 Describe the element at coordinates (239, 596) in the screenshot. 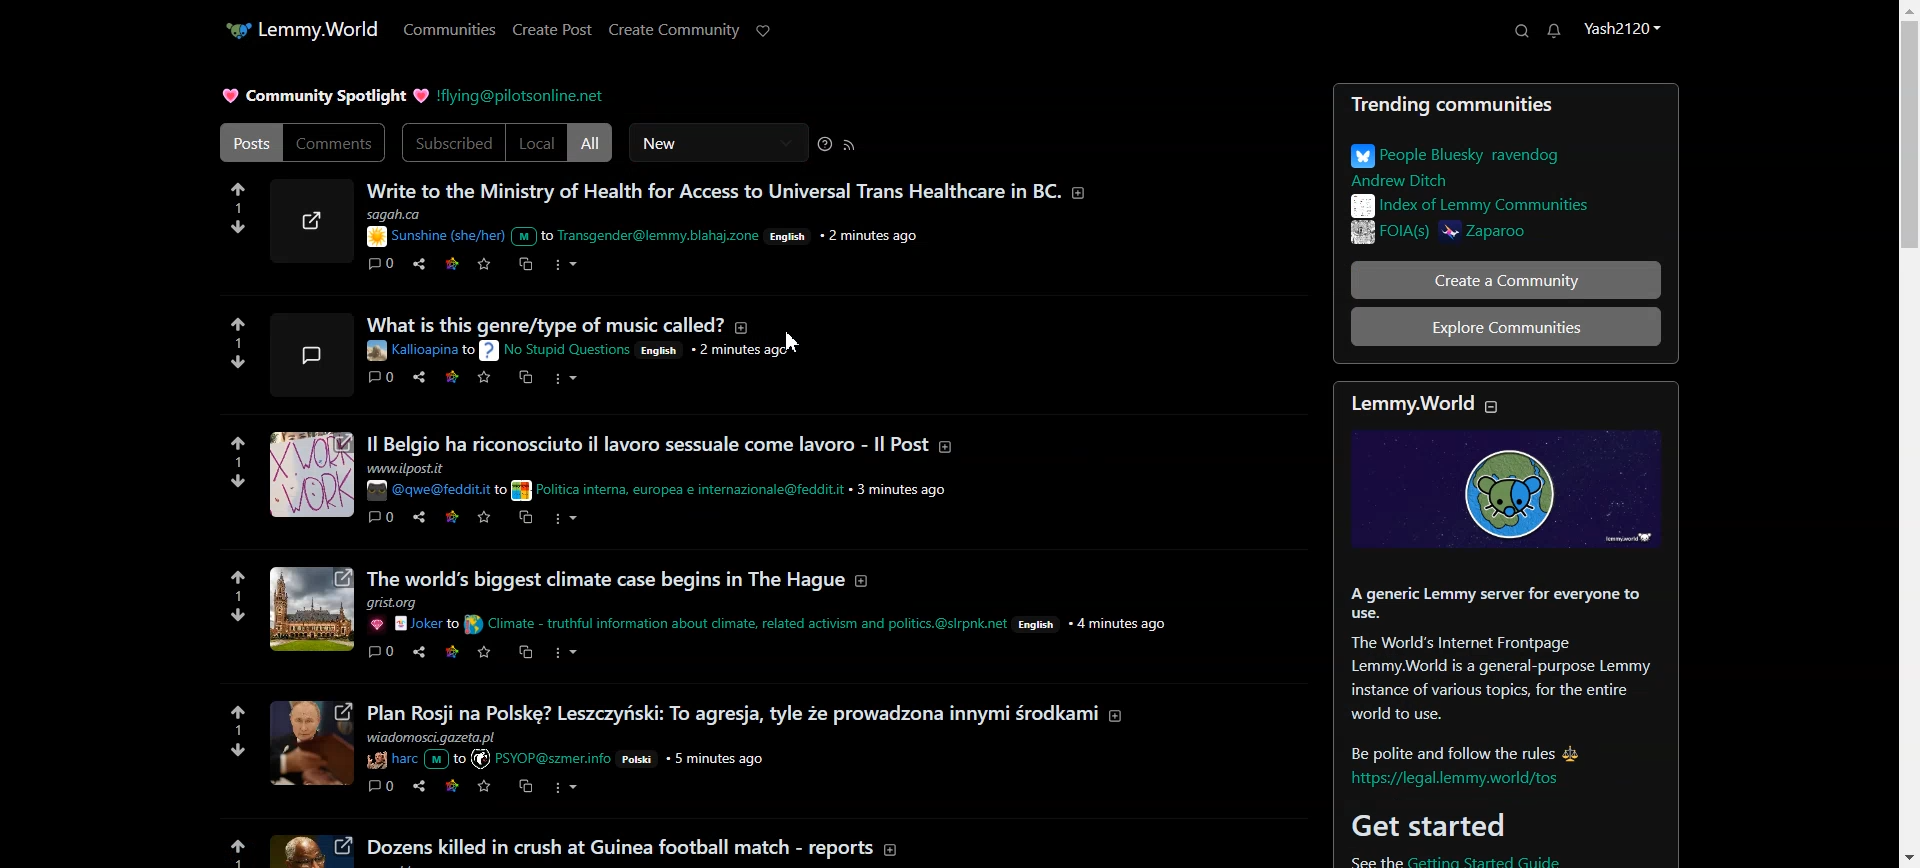

I see `1` at that location.